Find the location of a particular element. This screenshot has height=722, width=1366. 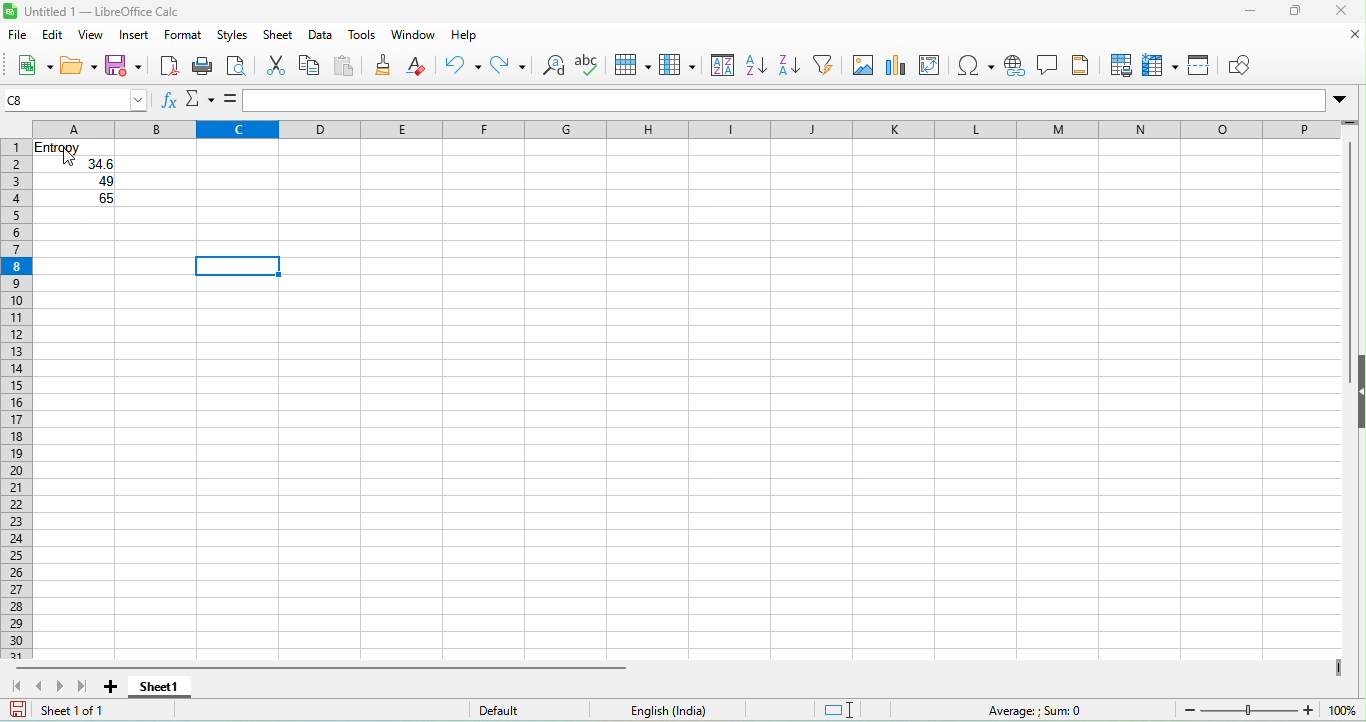

standard selection is located at coordinates (840, 709).